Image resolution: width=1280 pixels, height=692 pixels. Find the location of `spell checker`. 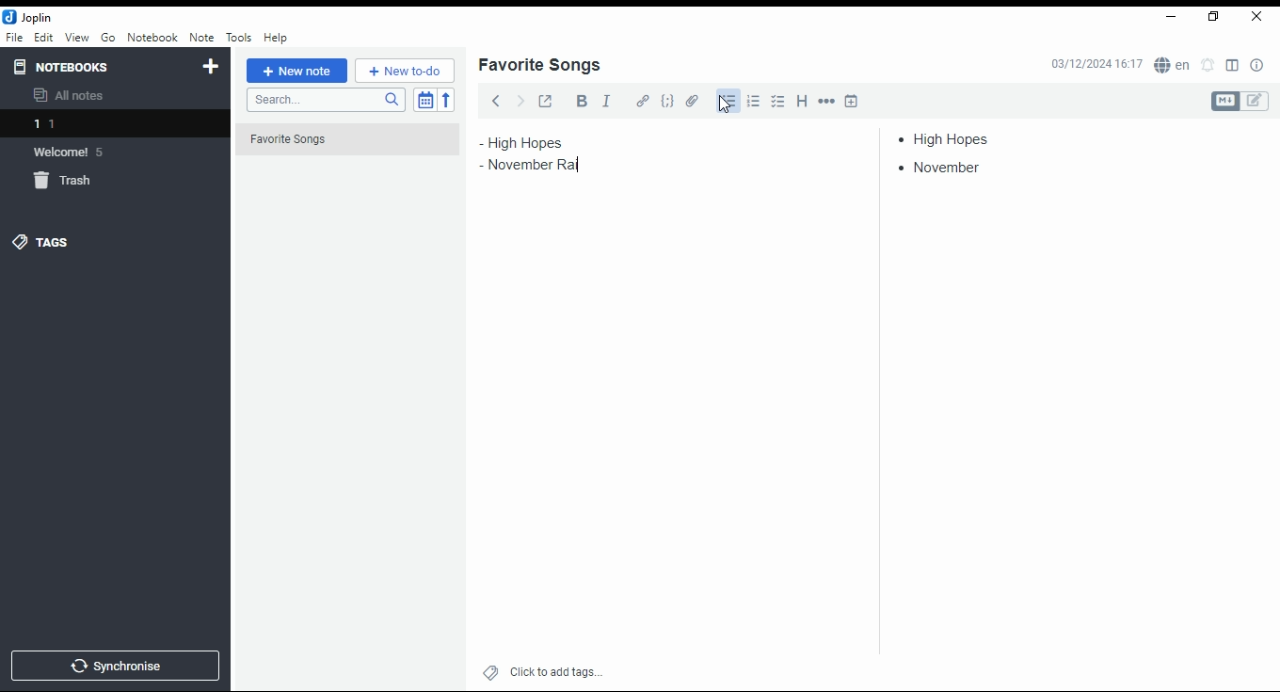

spell checker is located at coordinates (1174, 64).